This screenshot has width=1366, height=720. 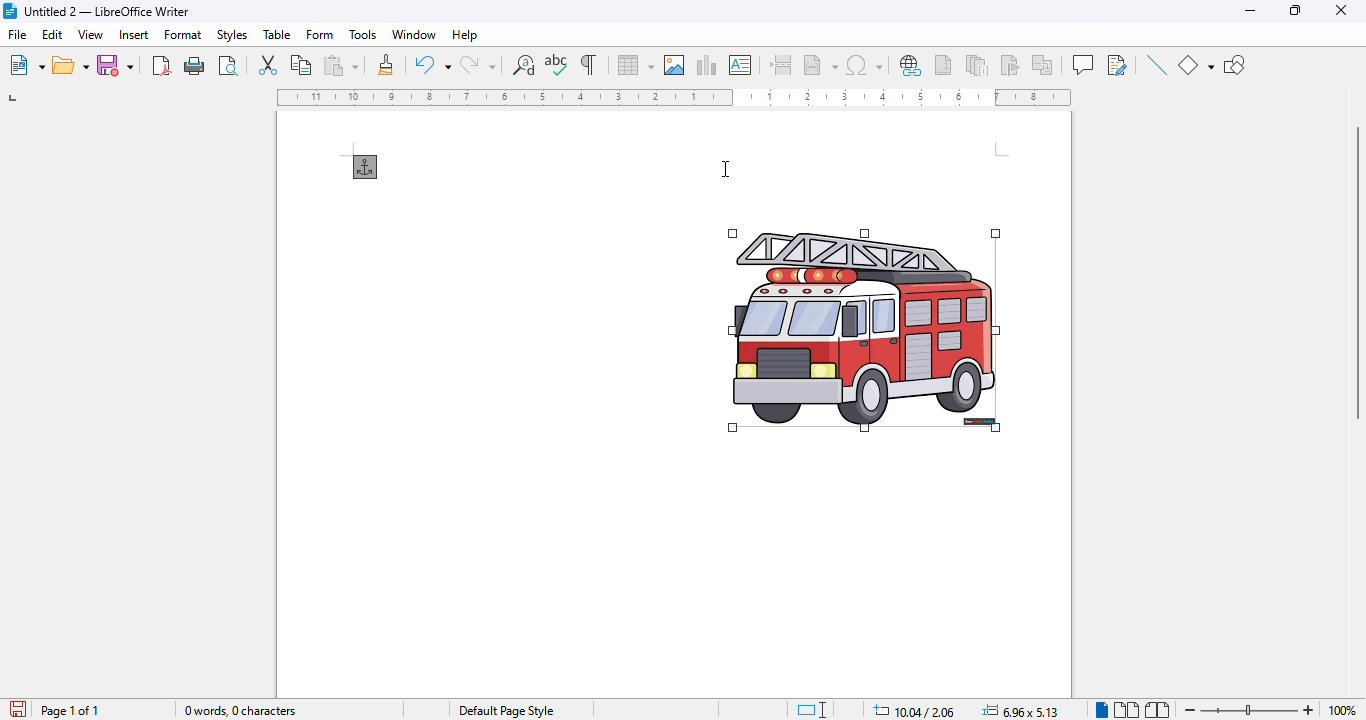 What do you see at coordinates (524, 65) in the screenshot?
I see `find and replace` at bounding box center [524, 65].